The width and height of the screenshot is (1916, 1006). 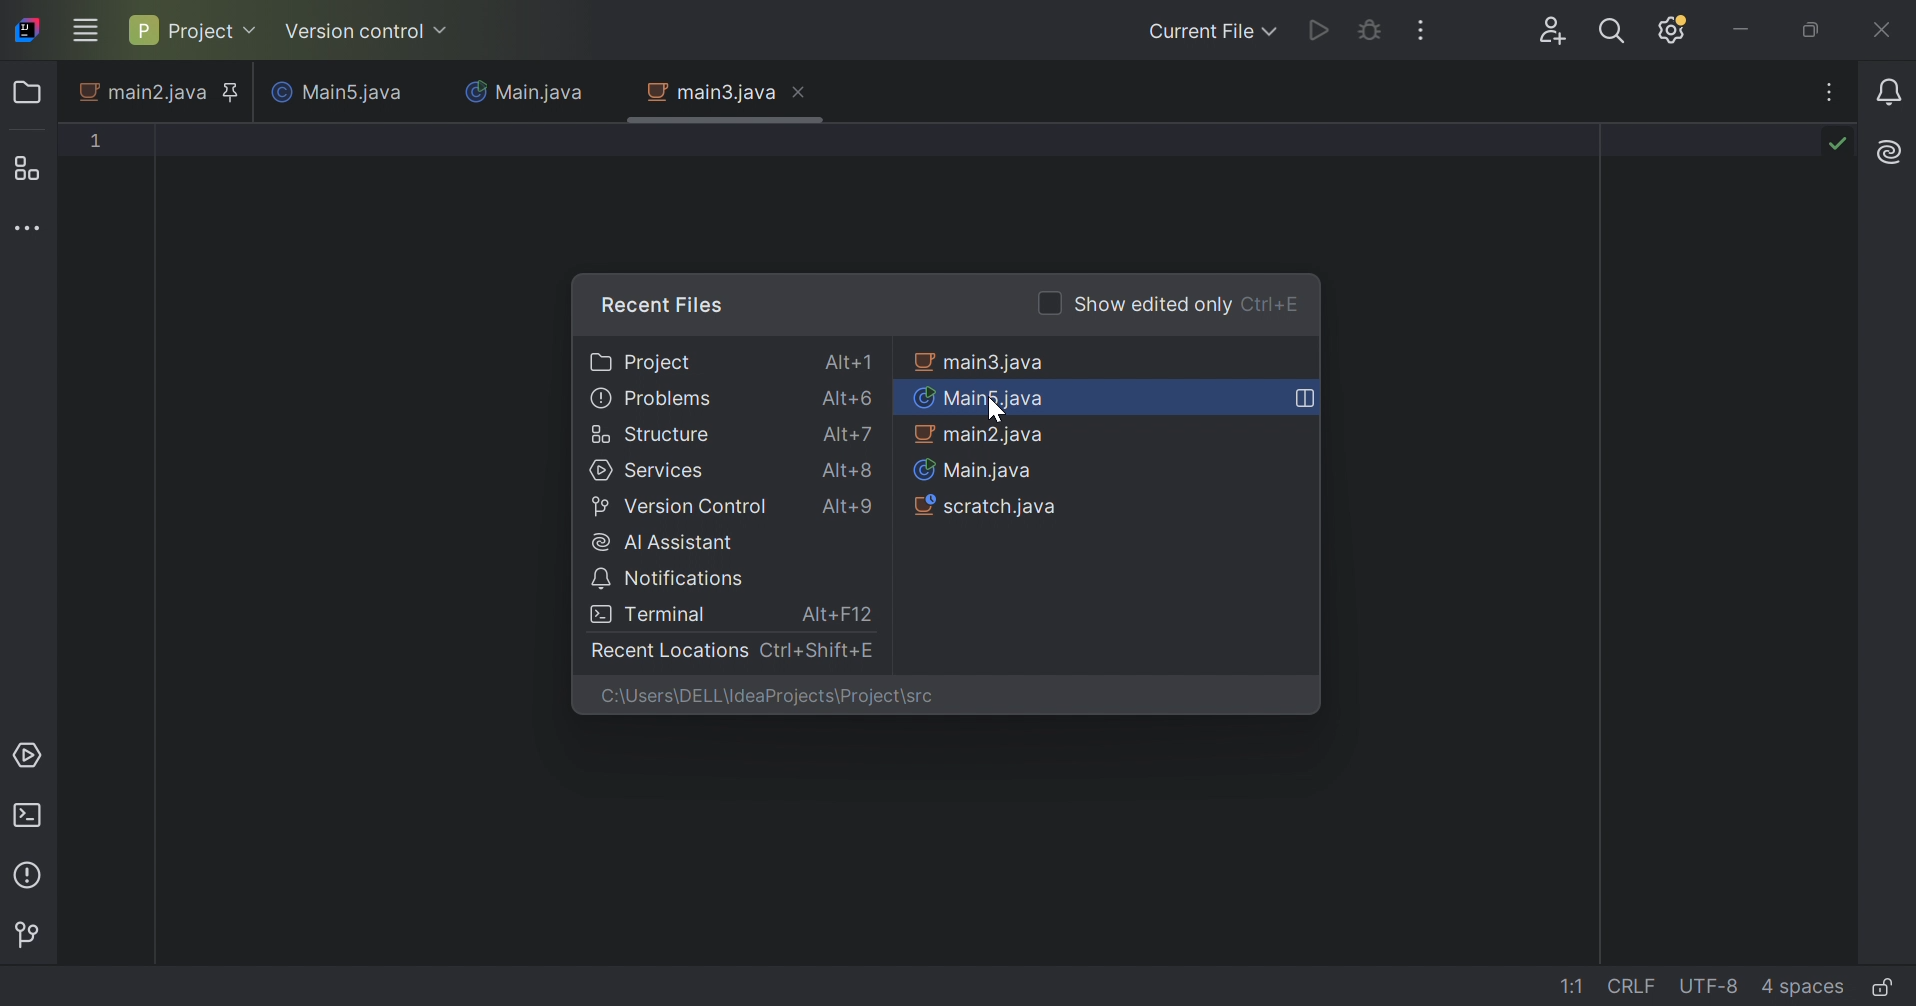 I want to click on Restore down, so click(x=1811, y=29).